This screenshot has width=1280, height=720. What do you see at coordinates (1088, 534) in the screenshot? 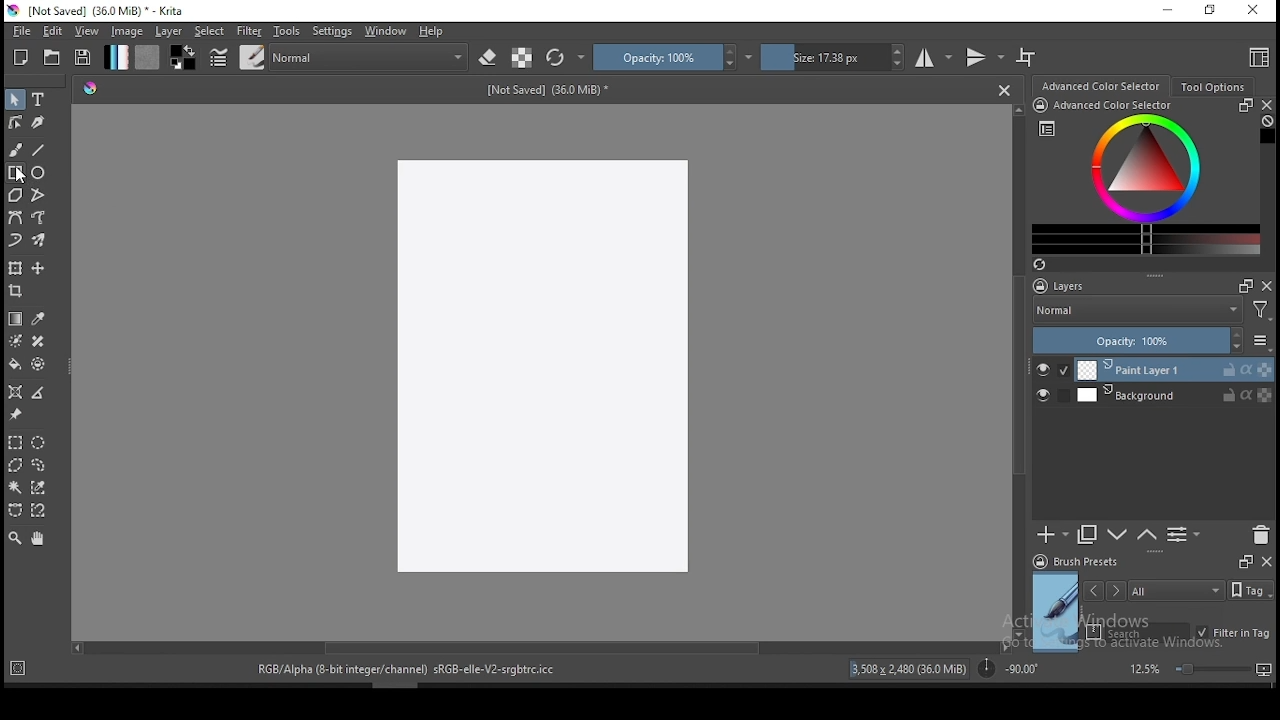
I see `duplicate layer` at bounding box center [1088, 534].